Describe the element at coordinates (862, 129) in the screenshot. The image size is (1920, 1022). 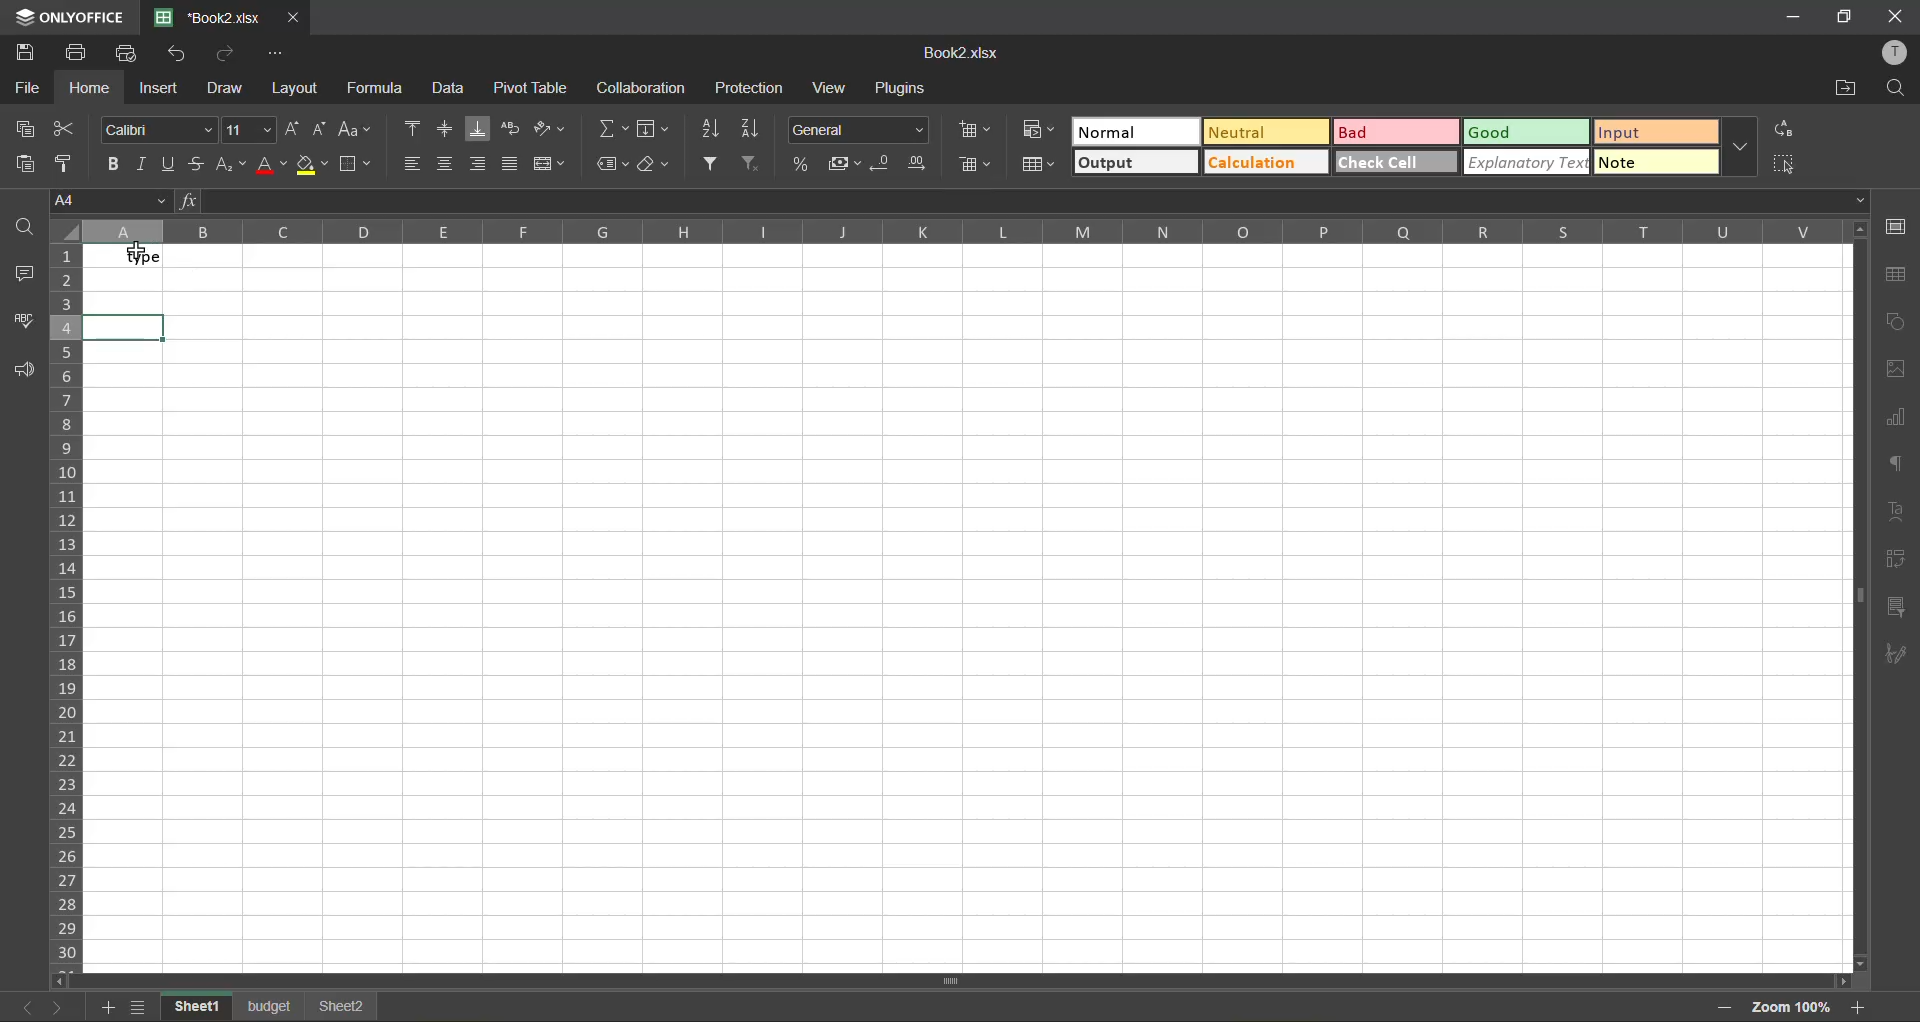
I see `number format` at that location.